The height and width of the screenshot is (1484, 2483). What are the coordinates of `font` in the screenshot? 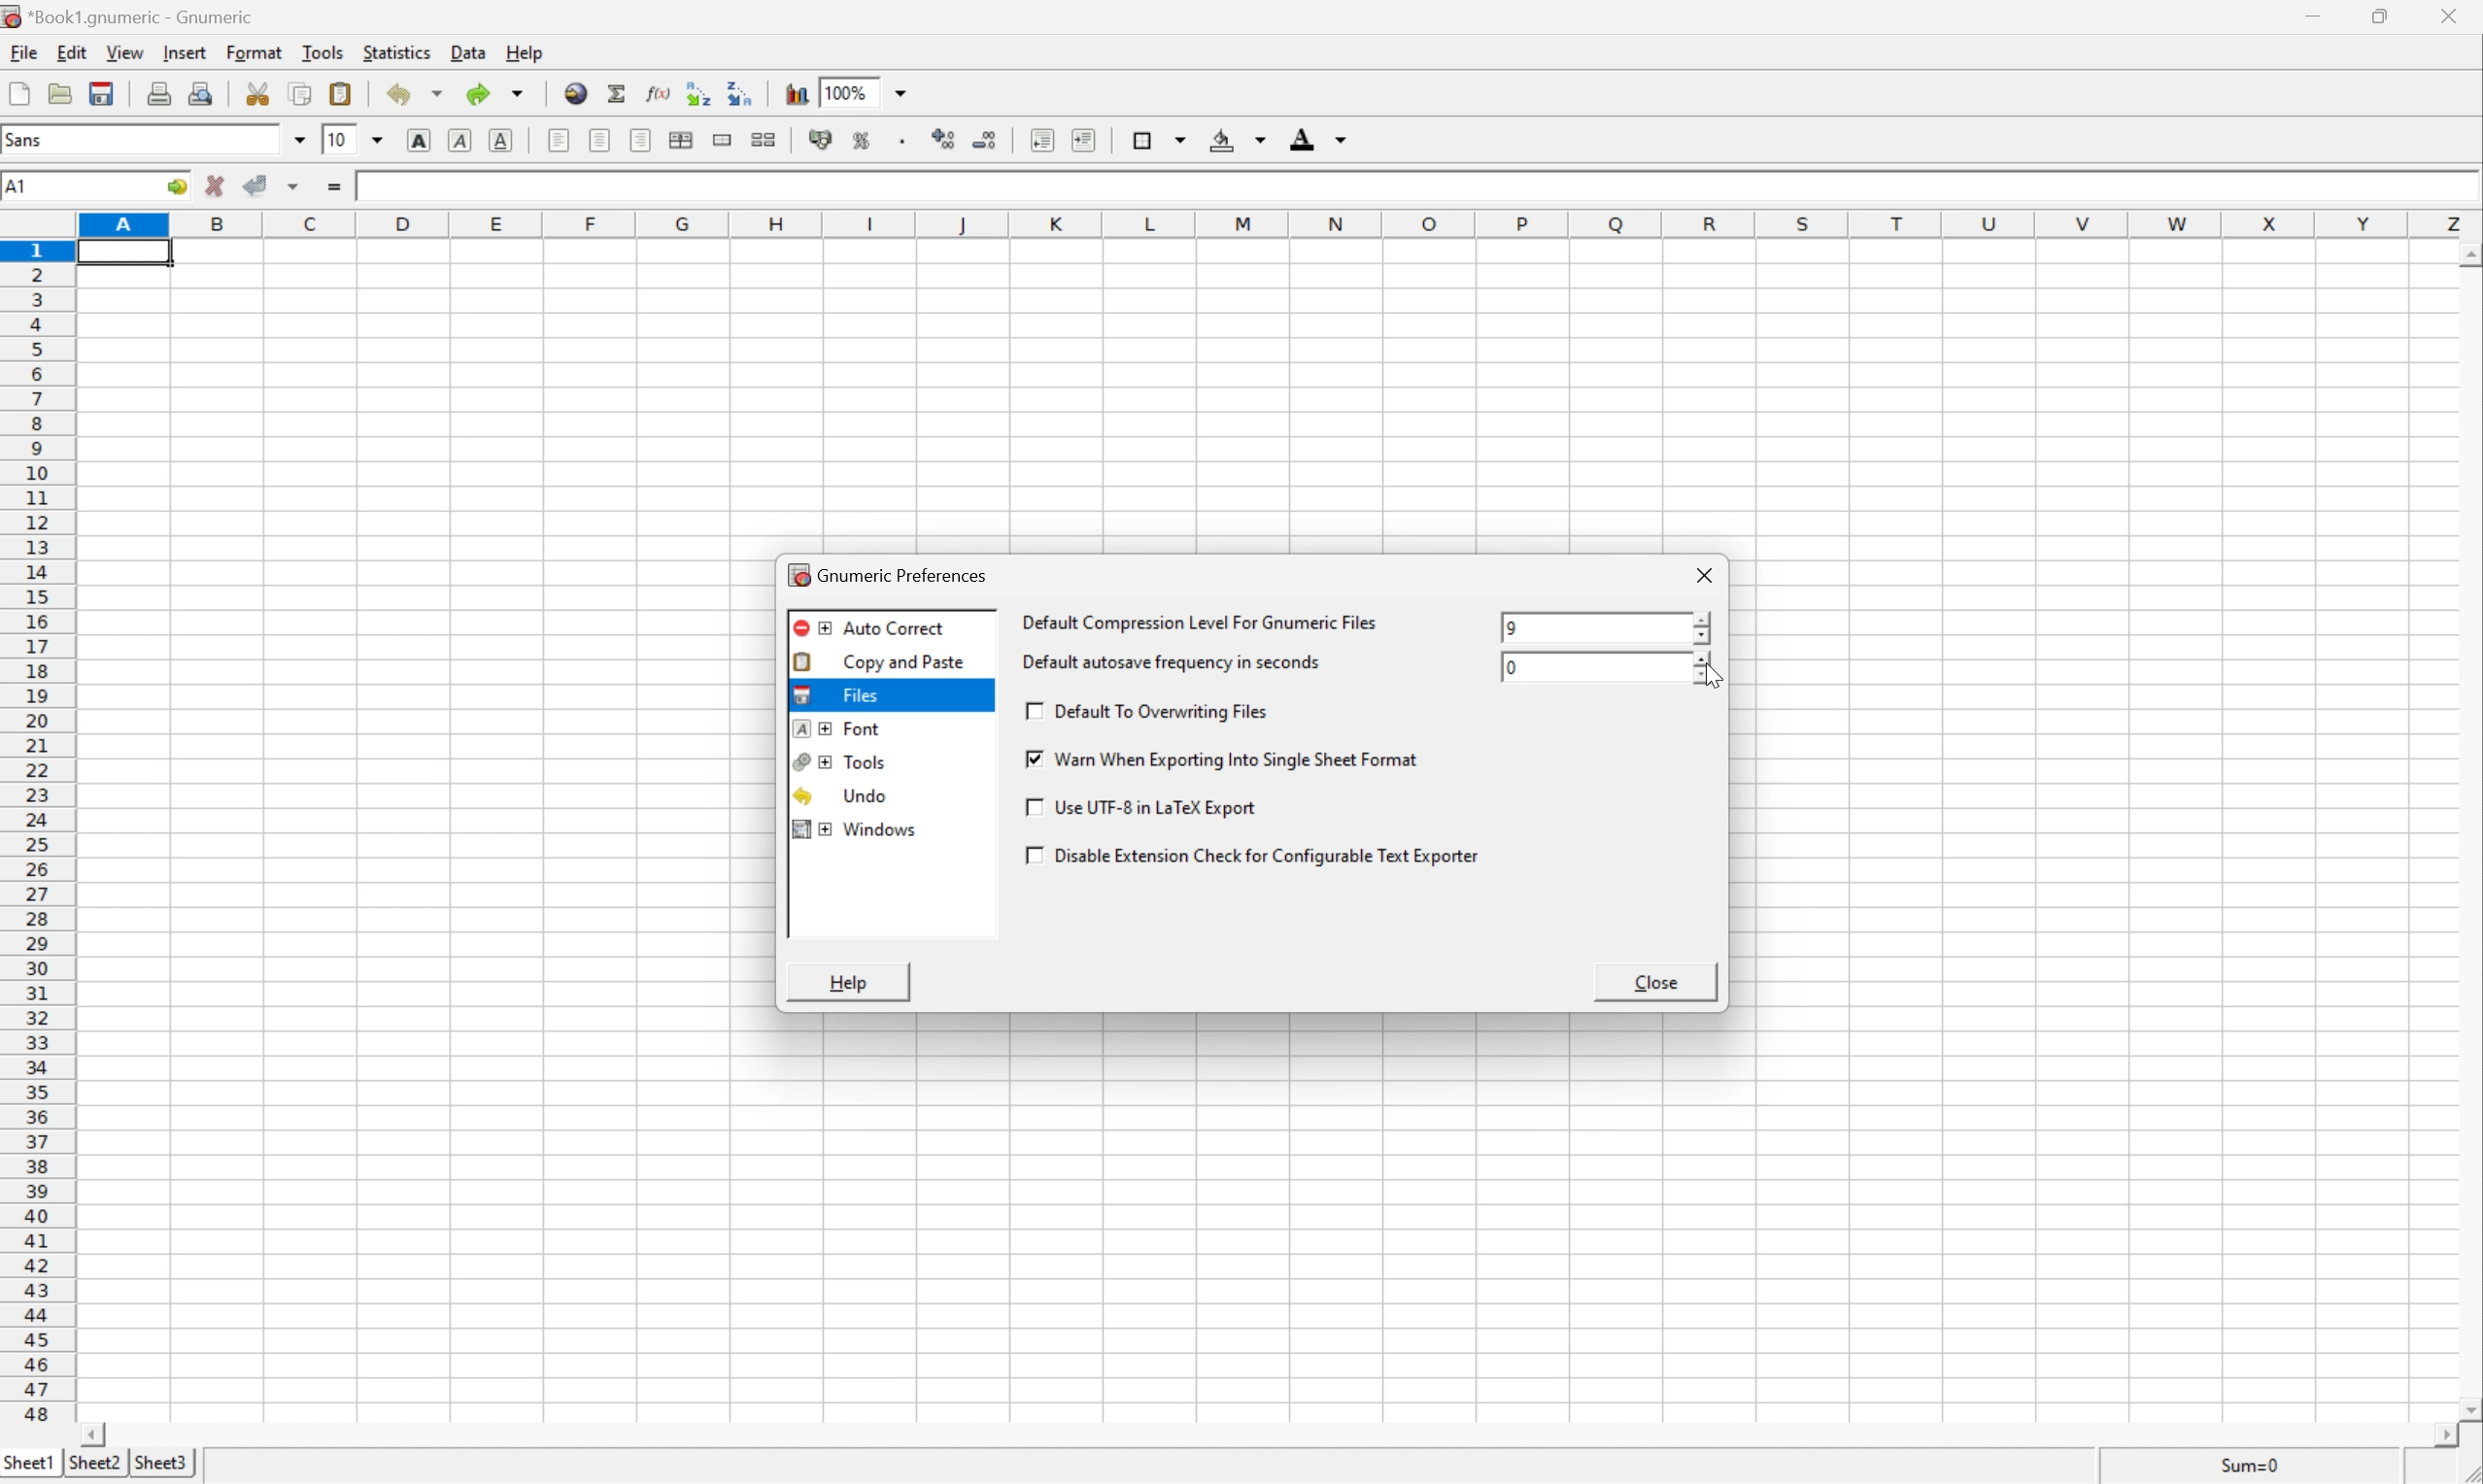 It's located at (837, 728).